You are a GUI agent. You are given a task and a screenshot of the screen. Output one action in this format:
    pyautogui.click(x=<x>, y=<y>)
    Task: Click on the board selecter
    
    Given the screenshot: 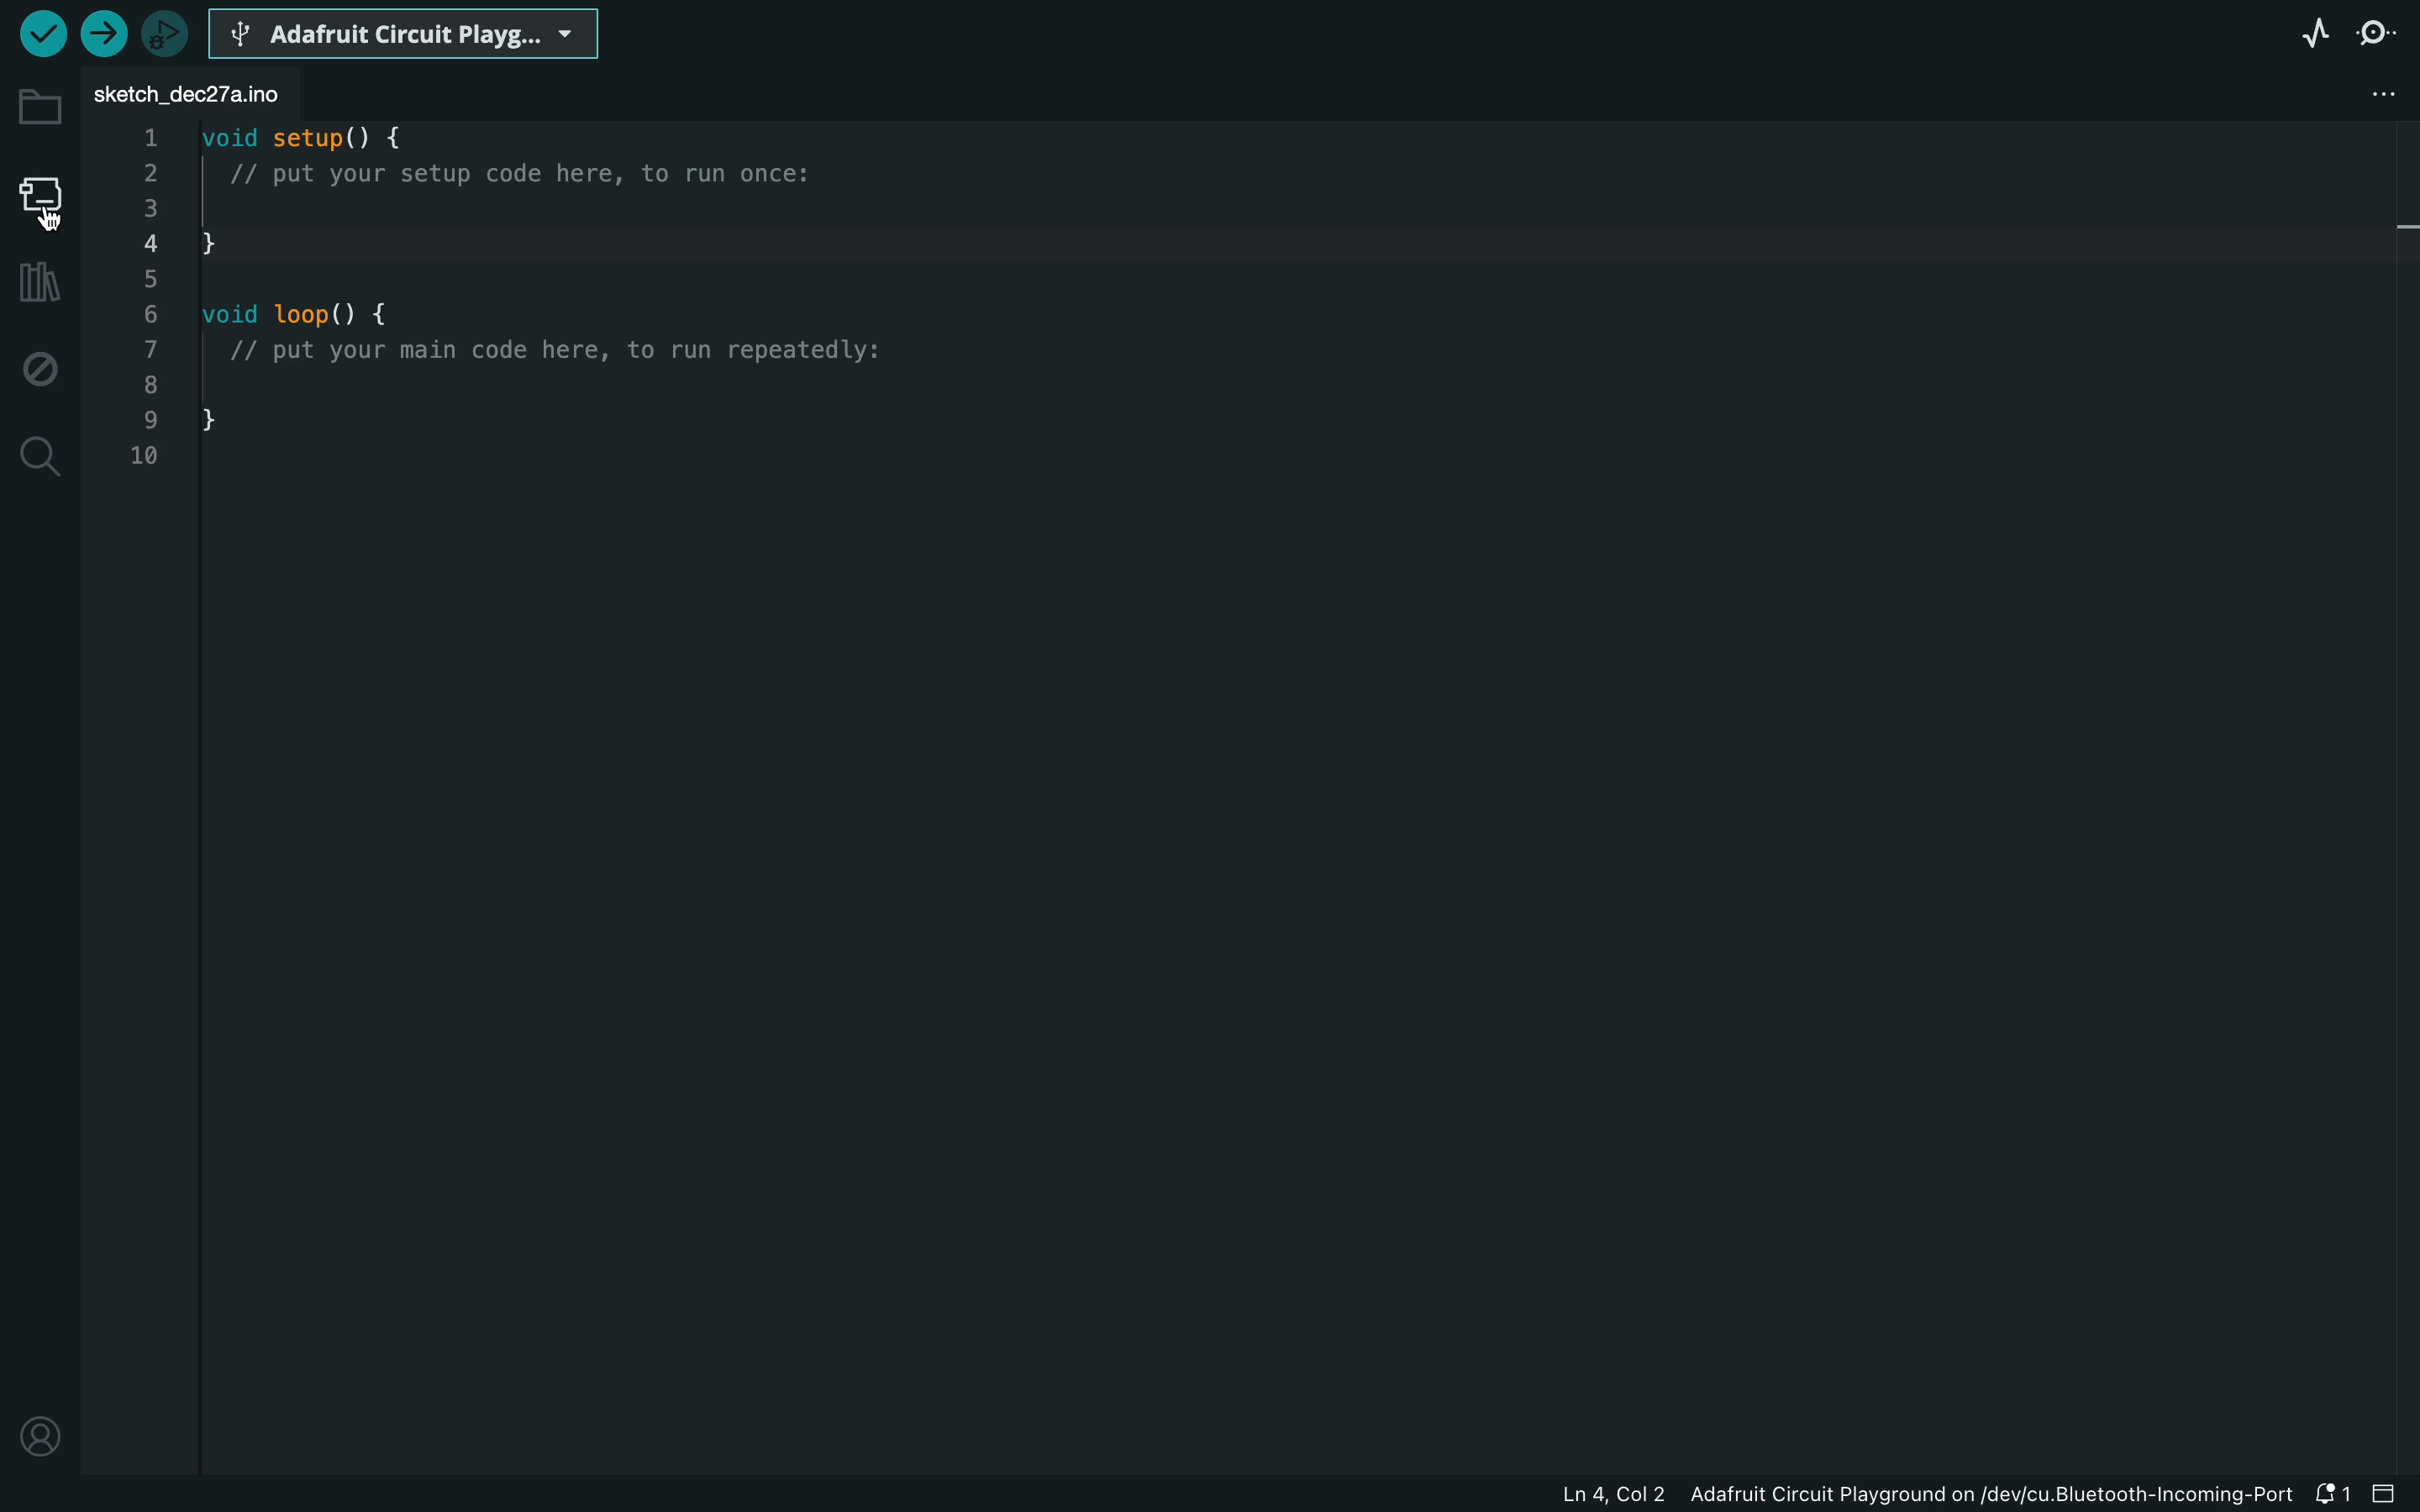 What is the action you would take?
    pyautogui.click(x=410, y=30)
    